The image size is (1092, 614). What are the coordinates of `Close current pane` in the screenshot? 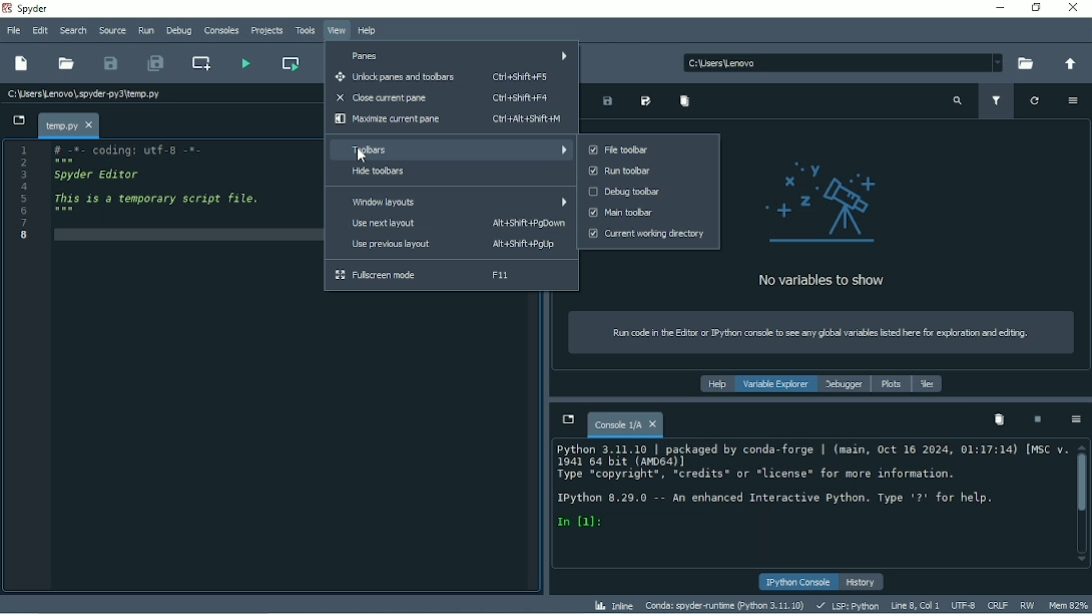 It's located at (443, 98).